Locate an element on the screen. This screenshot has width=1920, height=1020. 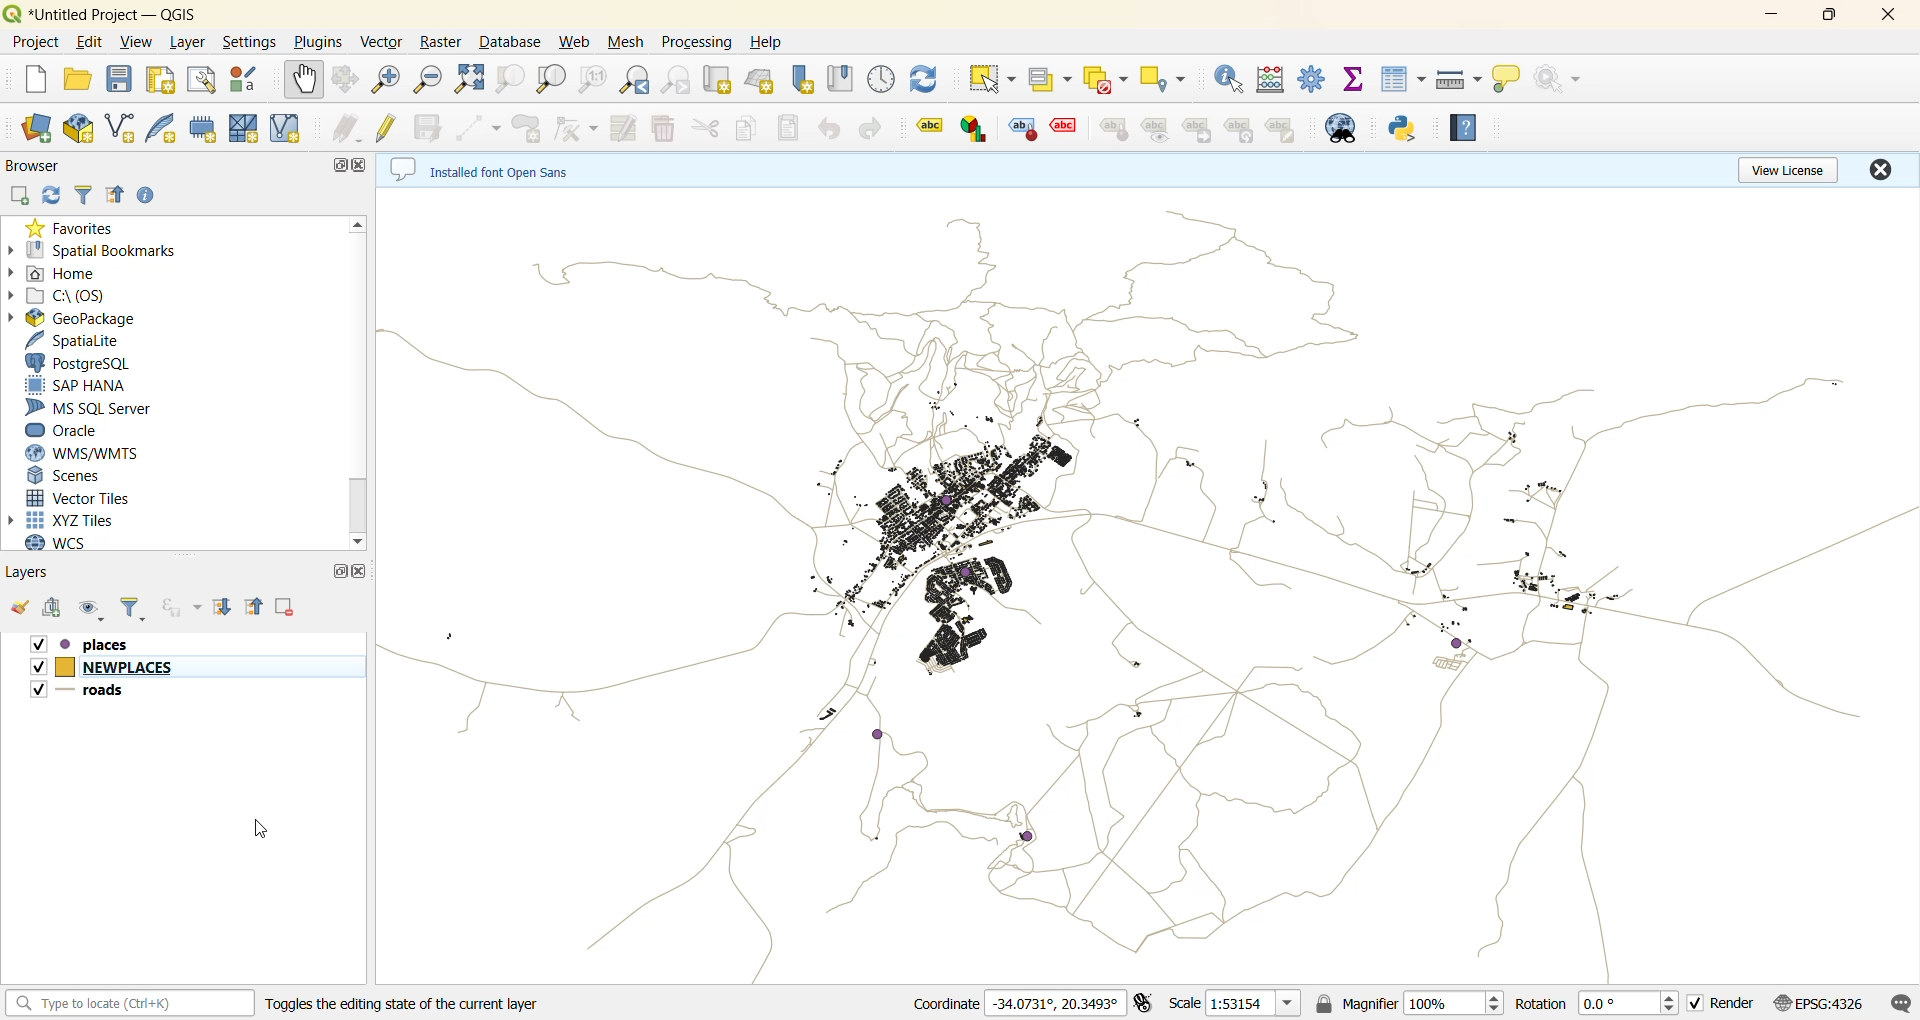
open is located at coordinates (21, 608).